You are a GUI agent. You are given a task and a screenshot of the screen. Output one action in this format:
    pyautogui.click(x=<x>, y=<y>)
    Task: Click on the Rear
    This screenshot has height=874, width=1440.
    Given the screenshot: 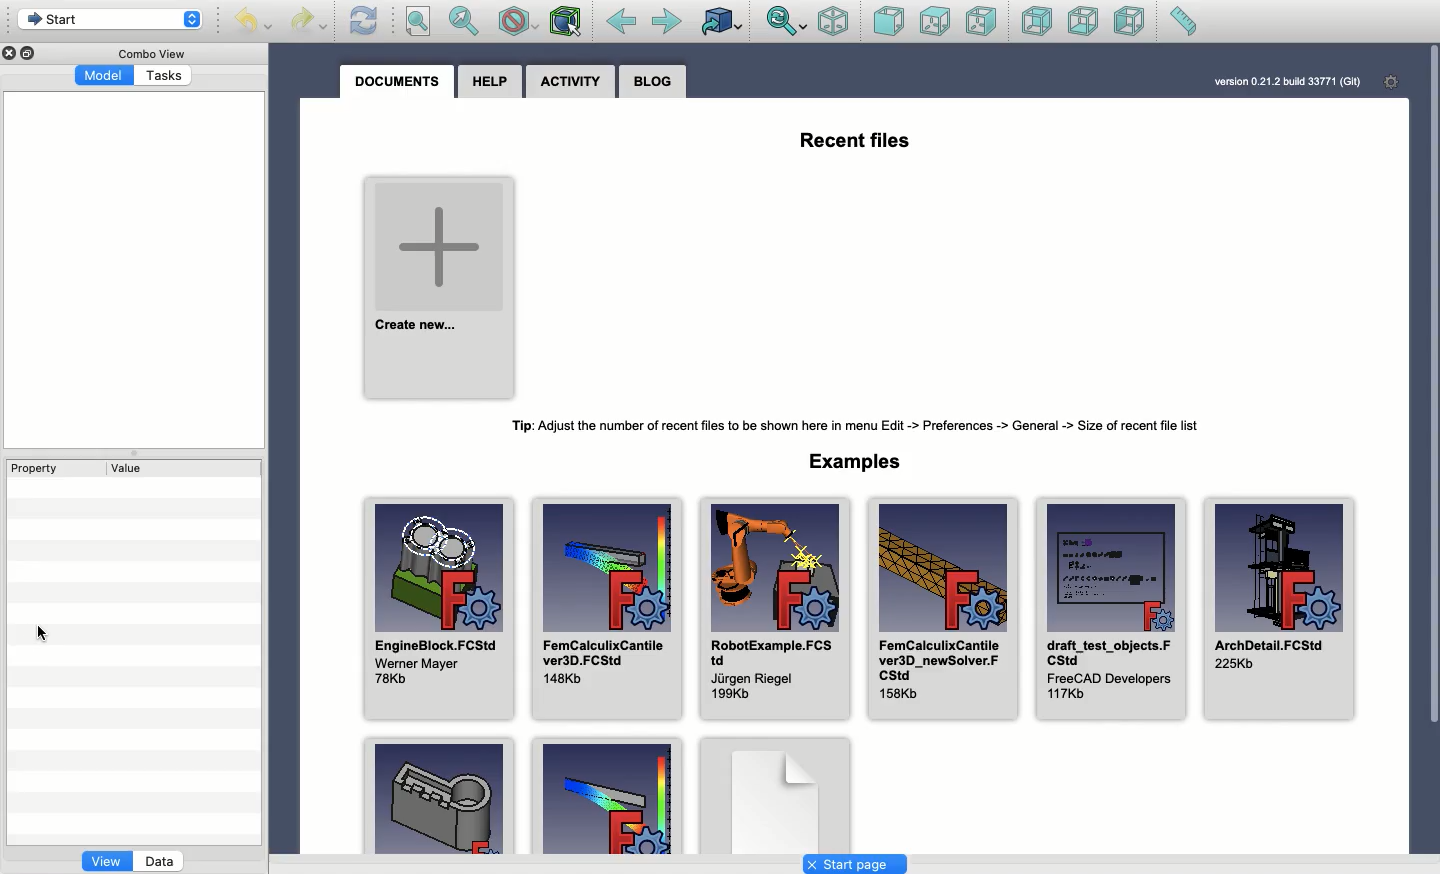 What is the action you would take?
    pyautogui.click(x=1039, y=22)
    